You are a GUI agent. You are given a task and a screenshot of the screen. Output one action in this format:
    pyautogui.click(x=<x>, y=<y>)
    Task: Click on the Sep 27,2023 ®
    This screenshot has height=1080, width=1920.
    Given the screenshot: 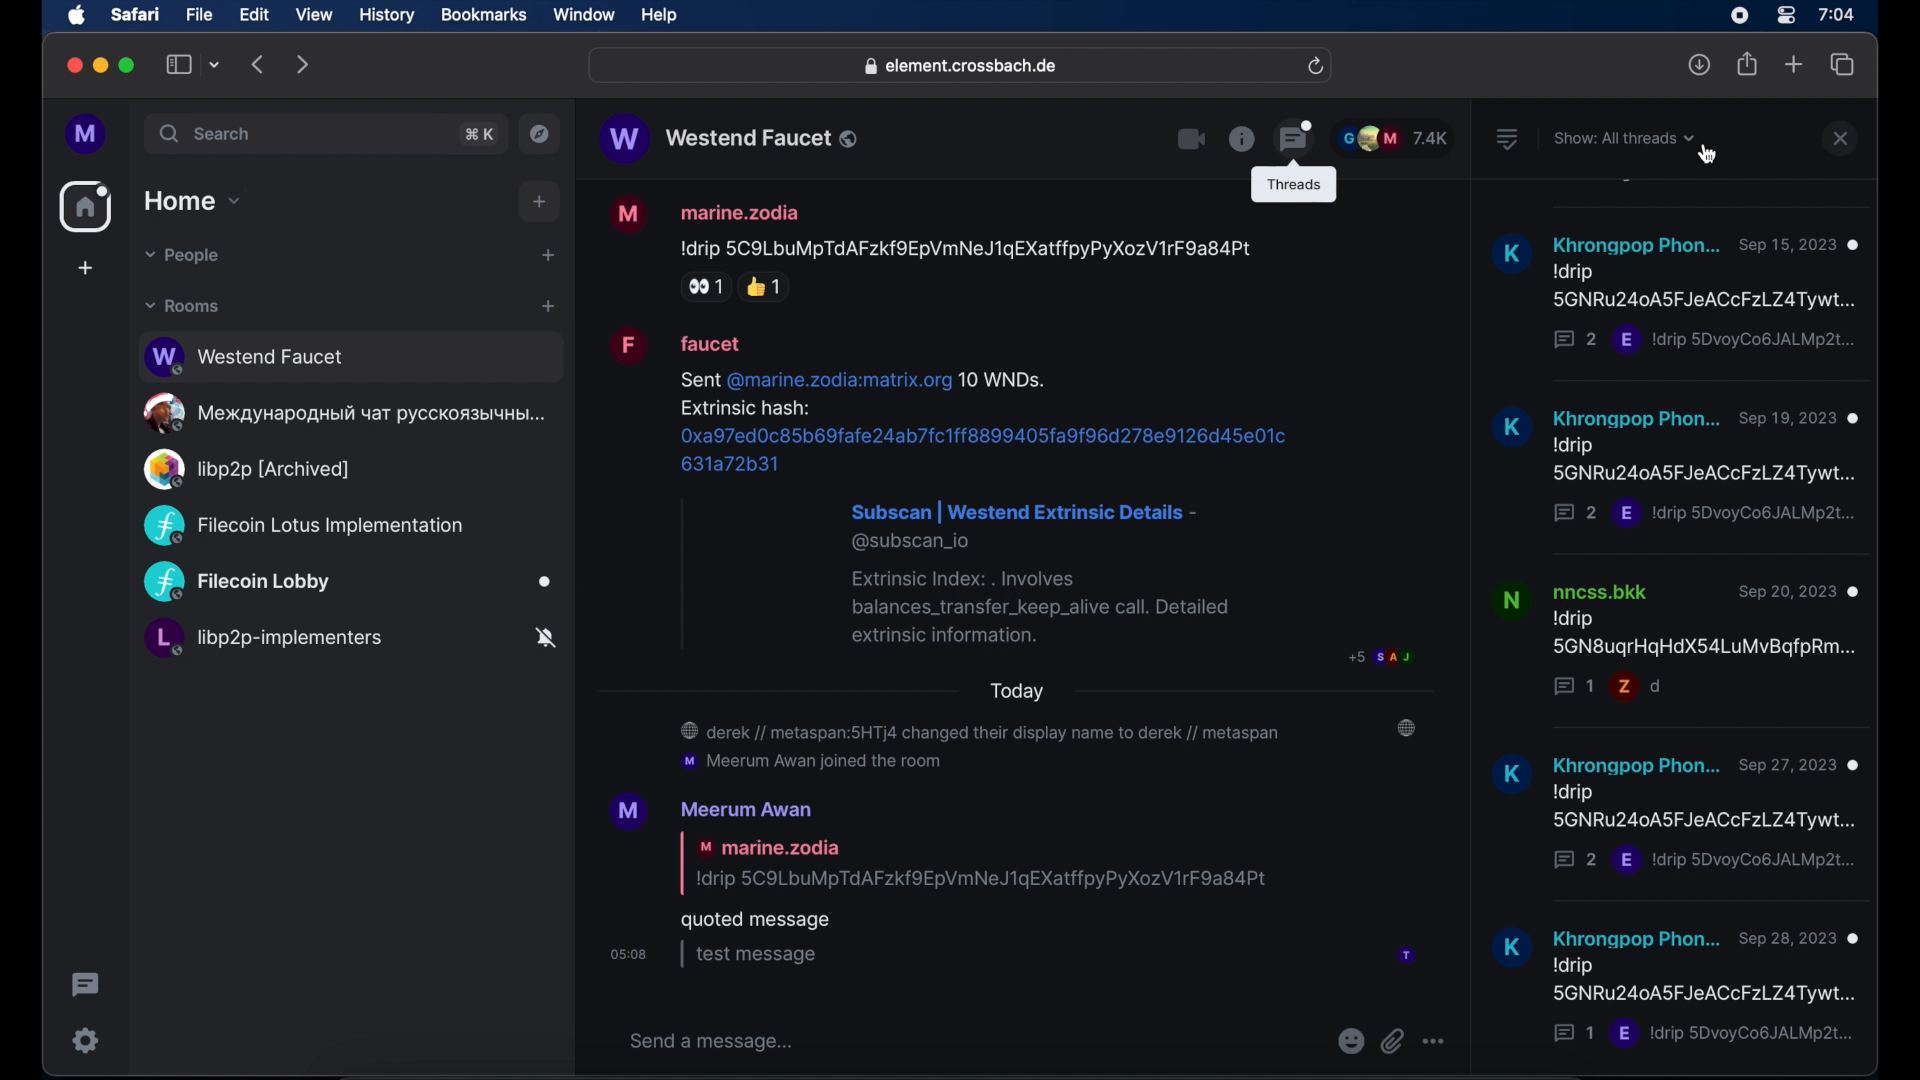 What is the action you would take?
    pyautogui.click(x=1804, y=768)
    